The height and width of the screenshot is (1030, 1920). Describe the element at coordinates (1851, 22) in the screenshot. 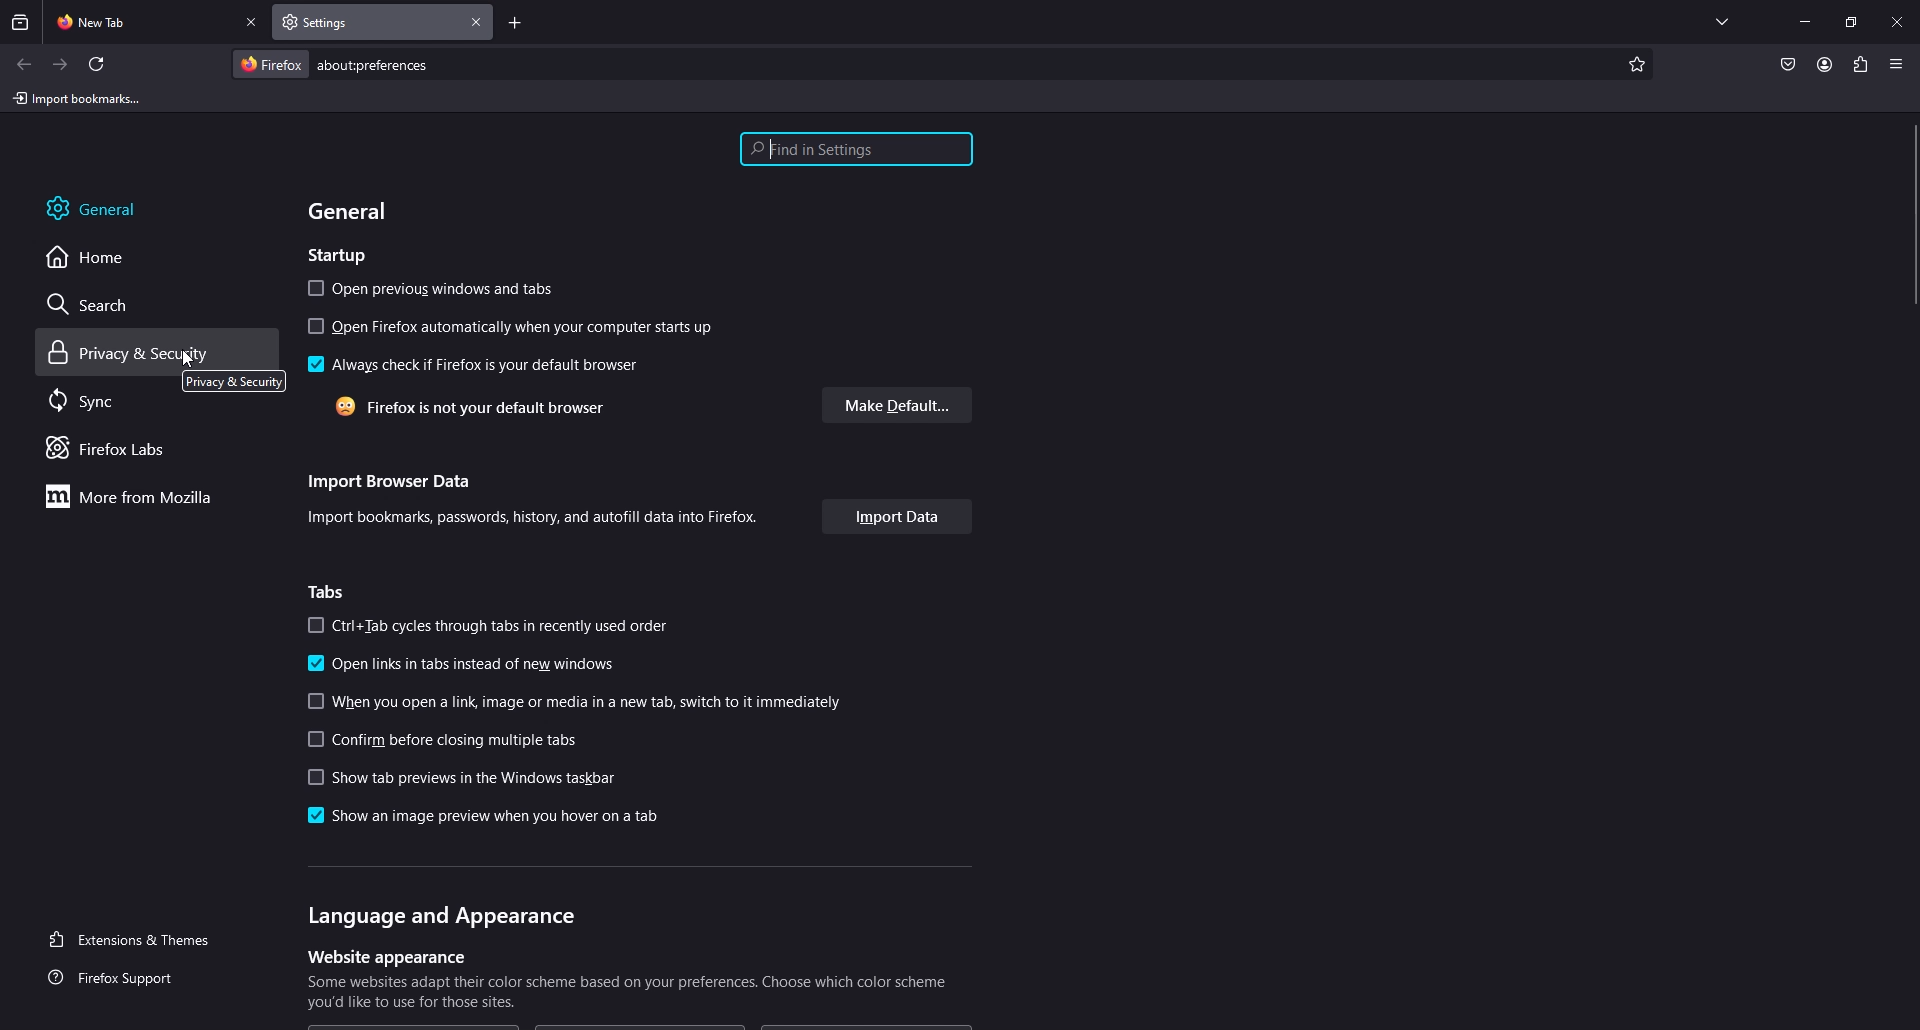

I see `resize` at that location.